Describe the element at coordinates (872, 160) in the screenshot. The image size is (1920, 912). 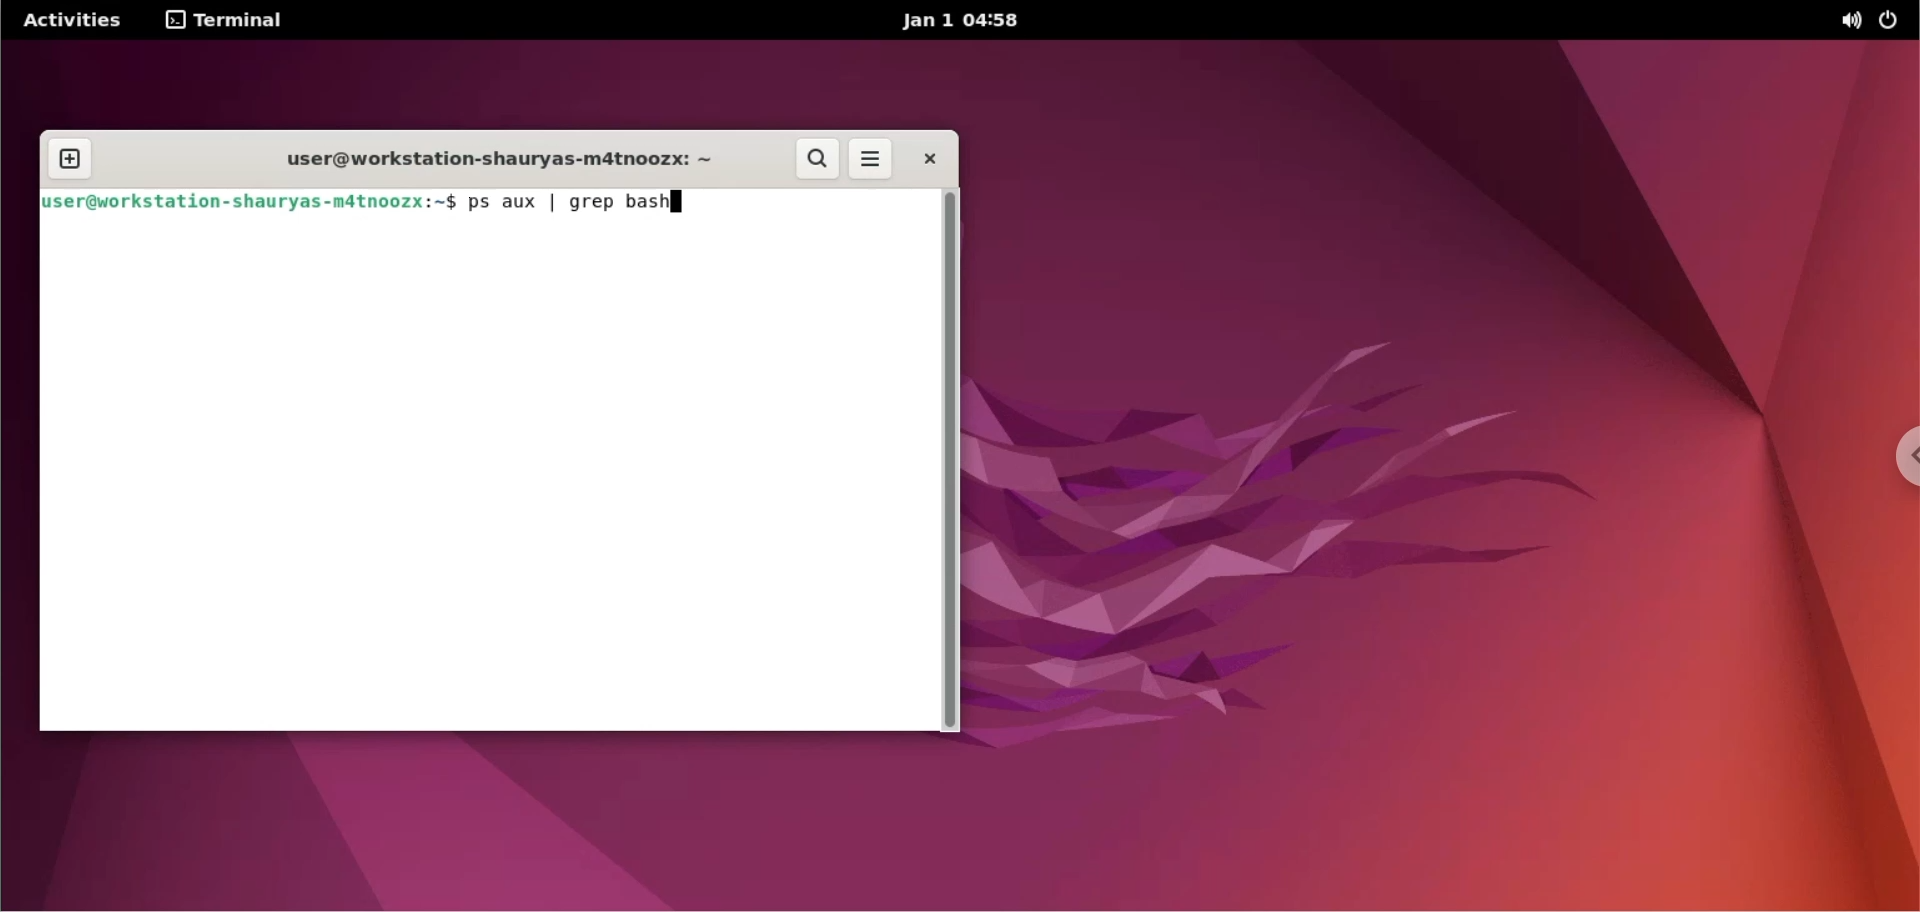
I see `more options` at that location.